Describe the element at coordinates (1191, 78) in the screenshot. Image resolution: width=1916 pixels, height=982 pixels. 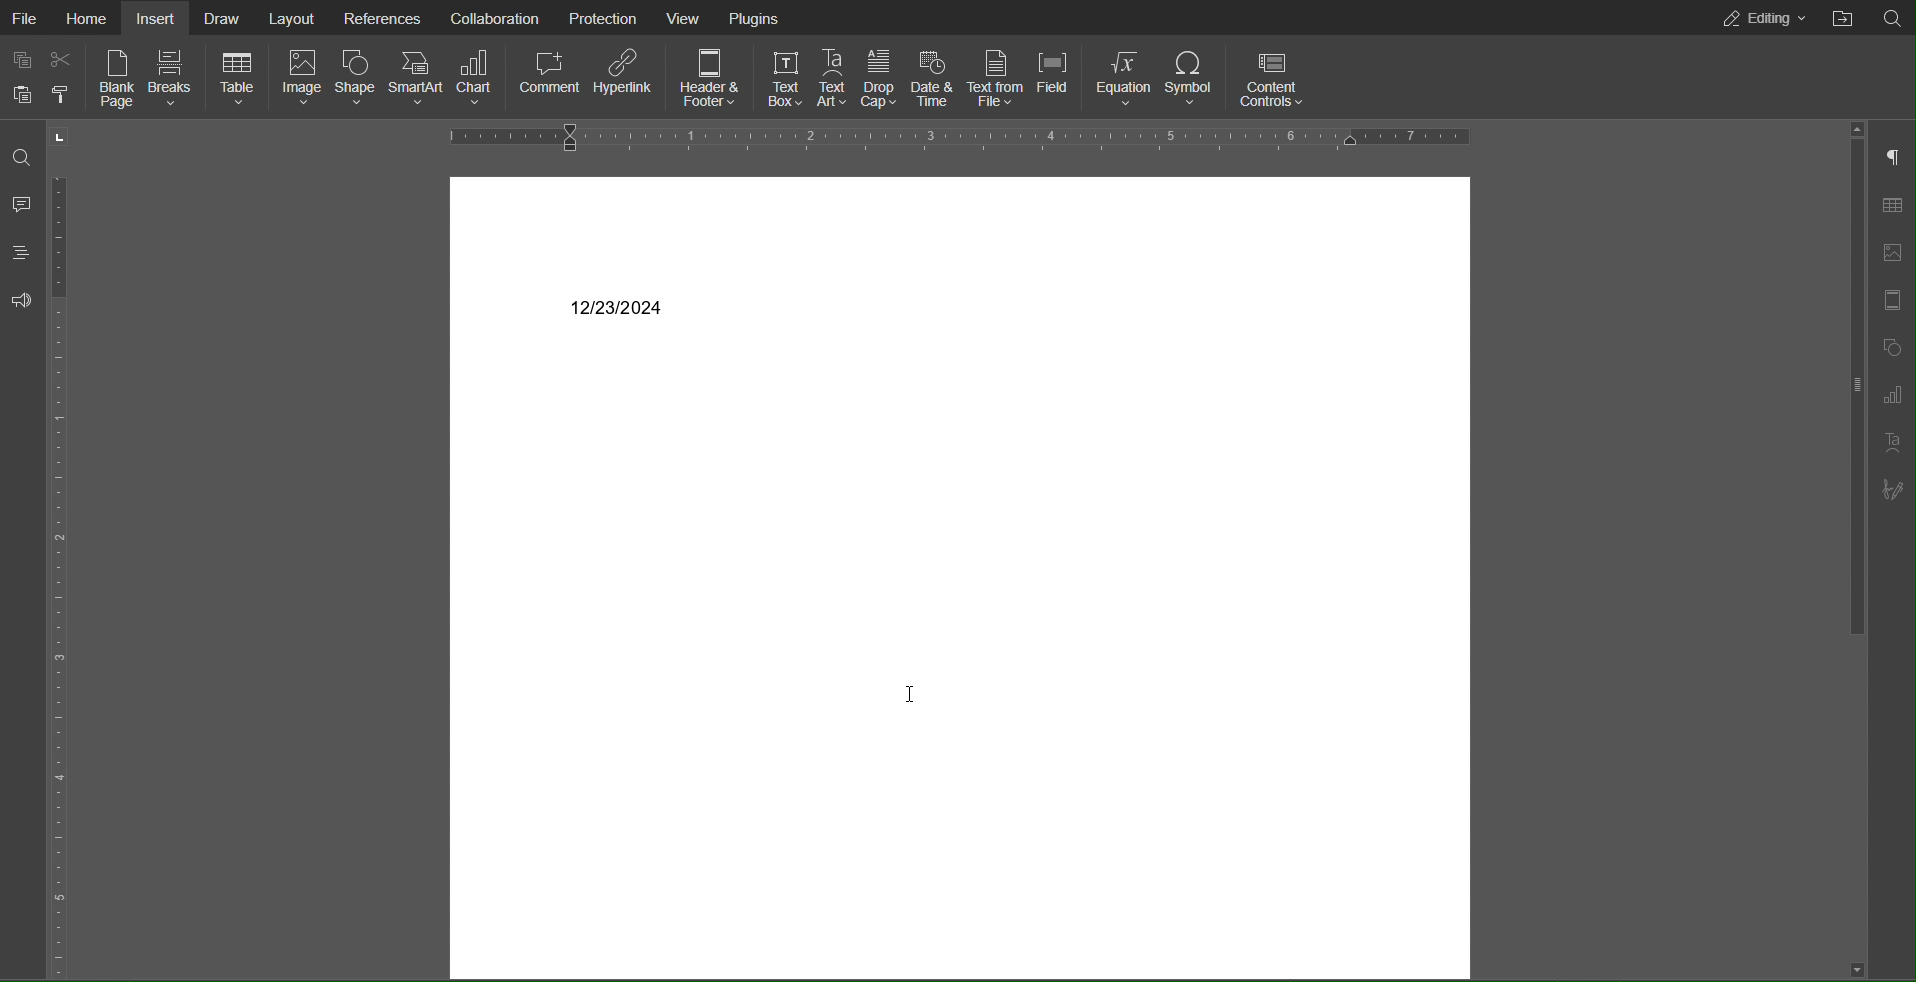
I see `Symbol` at that location.